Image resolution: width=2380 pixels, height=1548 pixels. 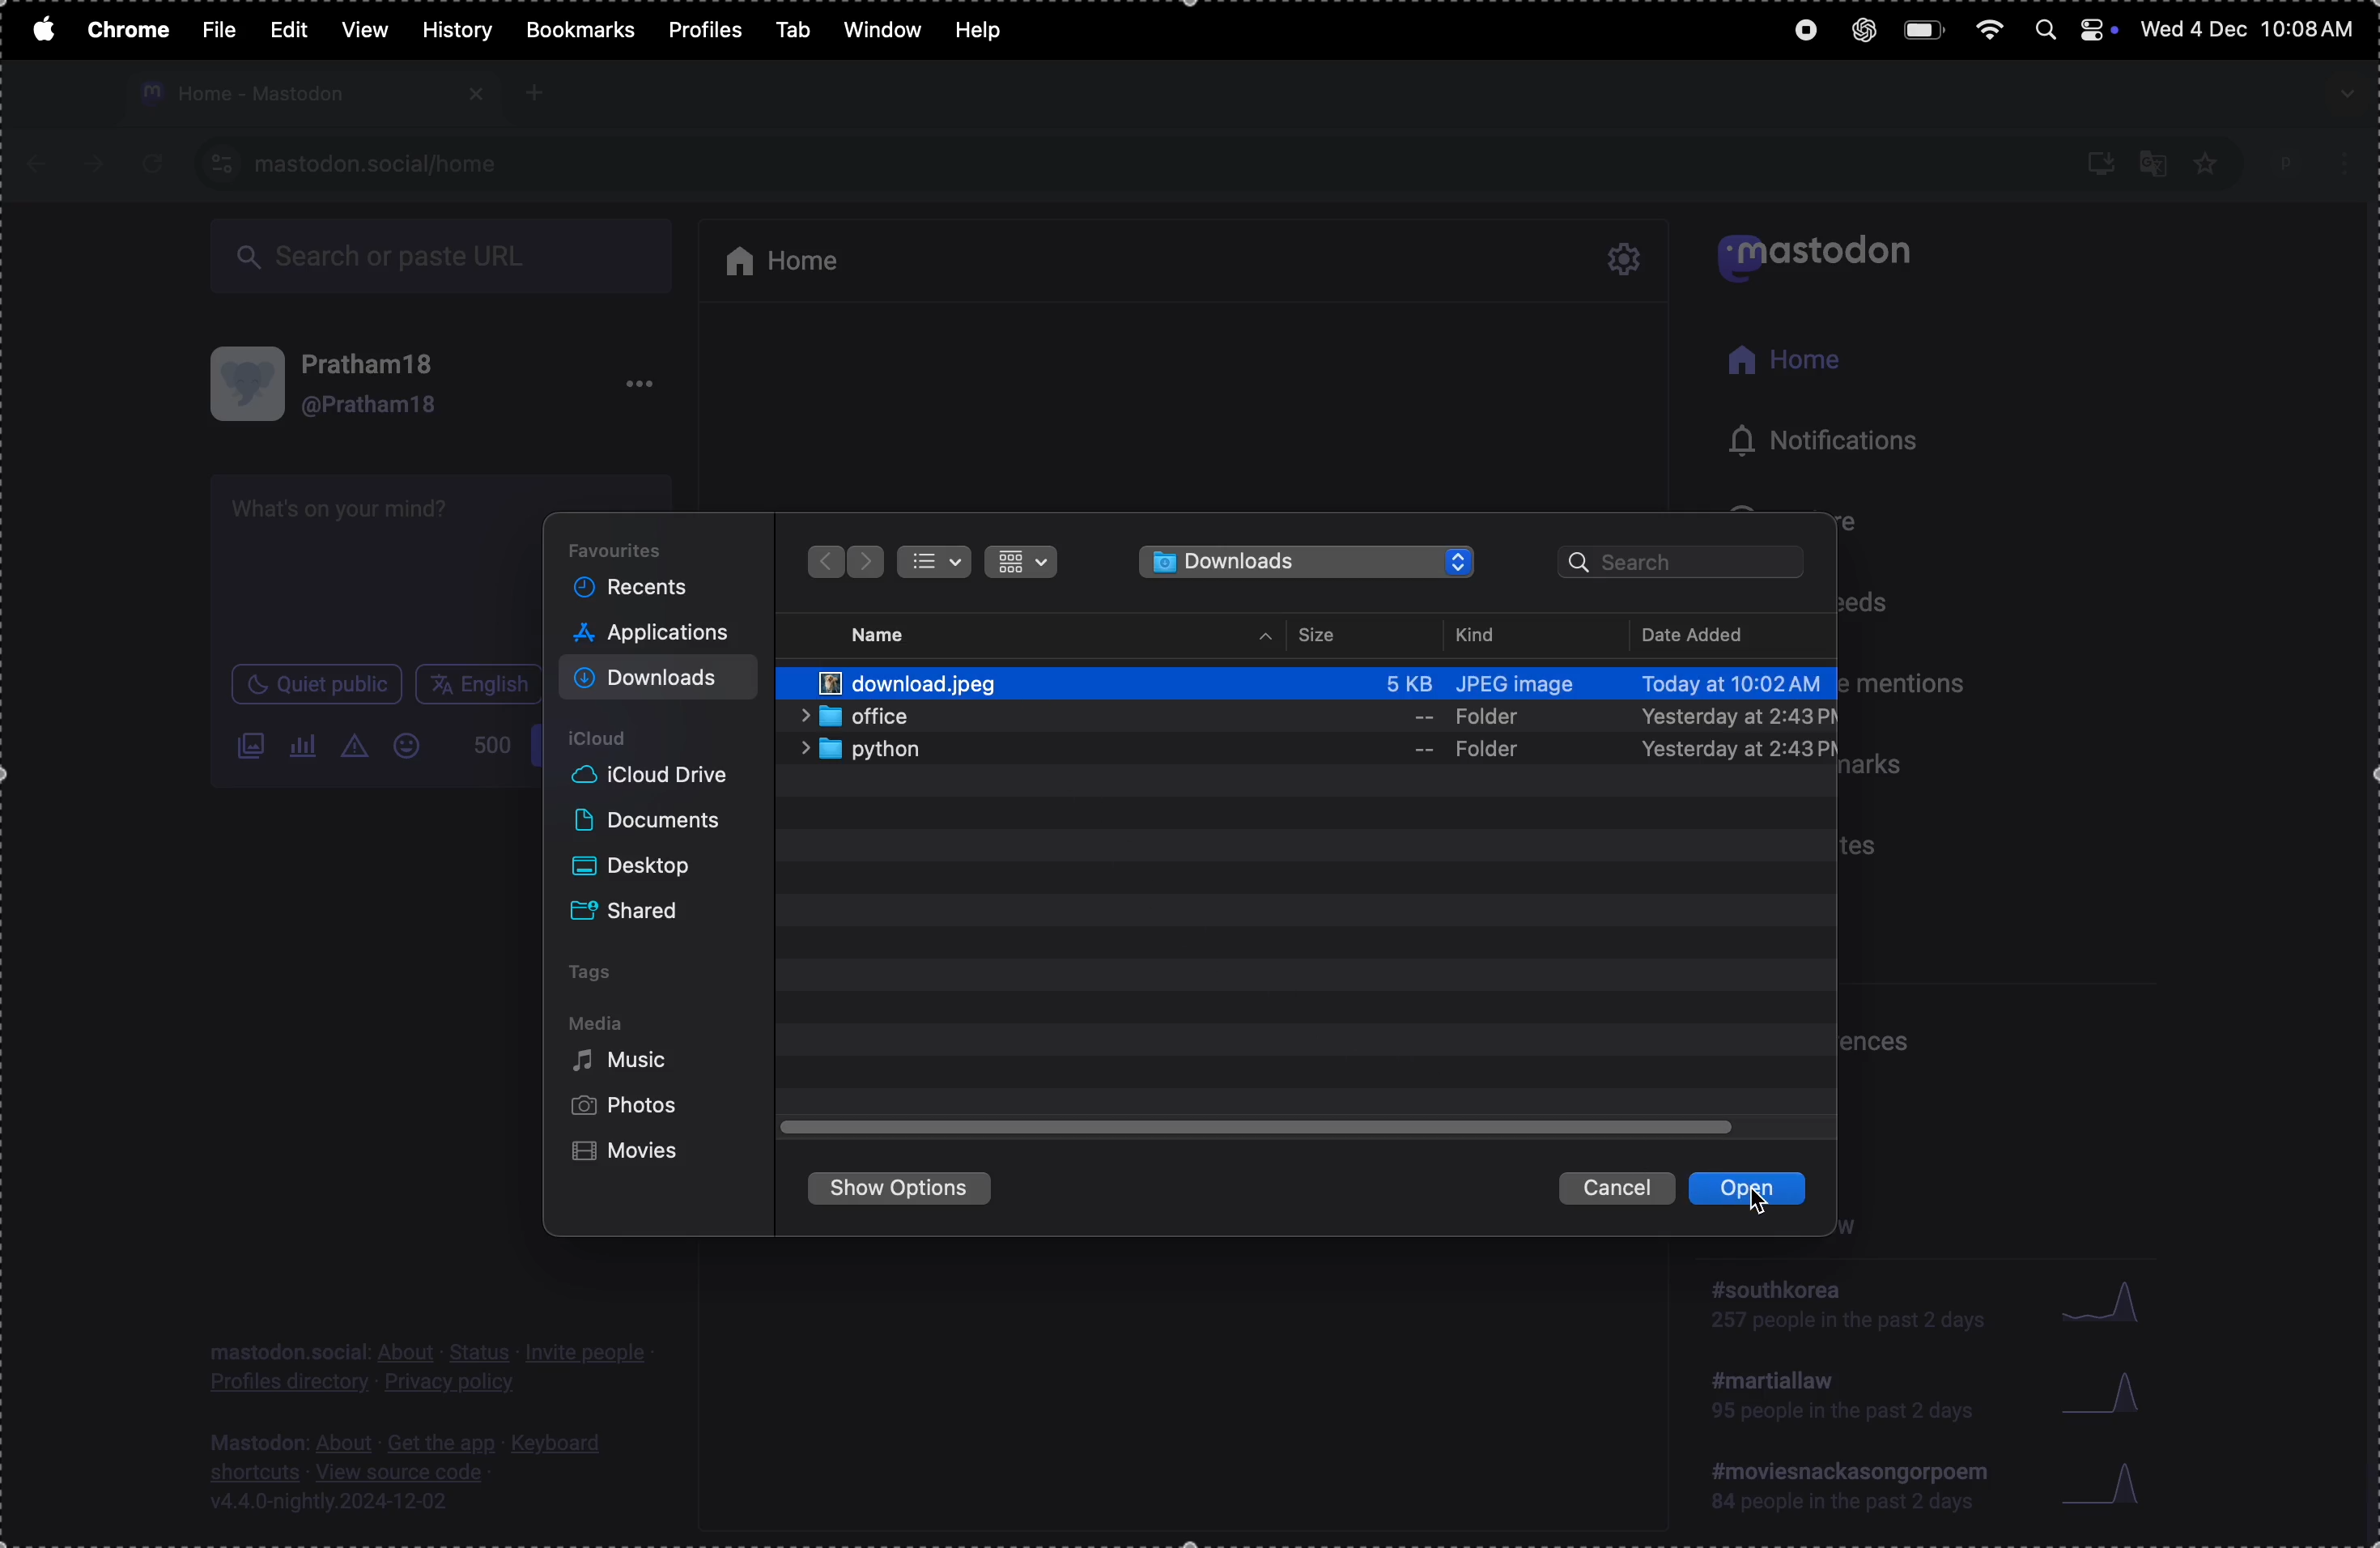 What do you see at coordinates (598, 1023) in the screenshot?
I see `media` at bounding box center [598, 1023].